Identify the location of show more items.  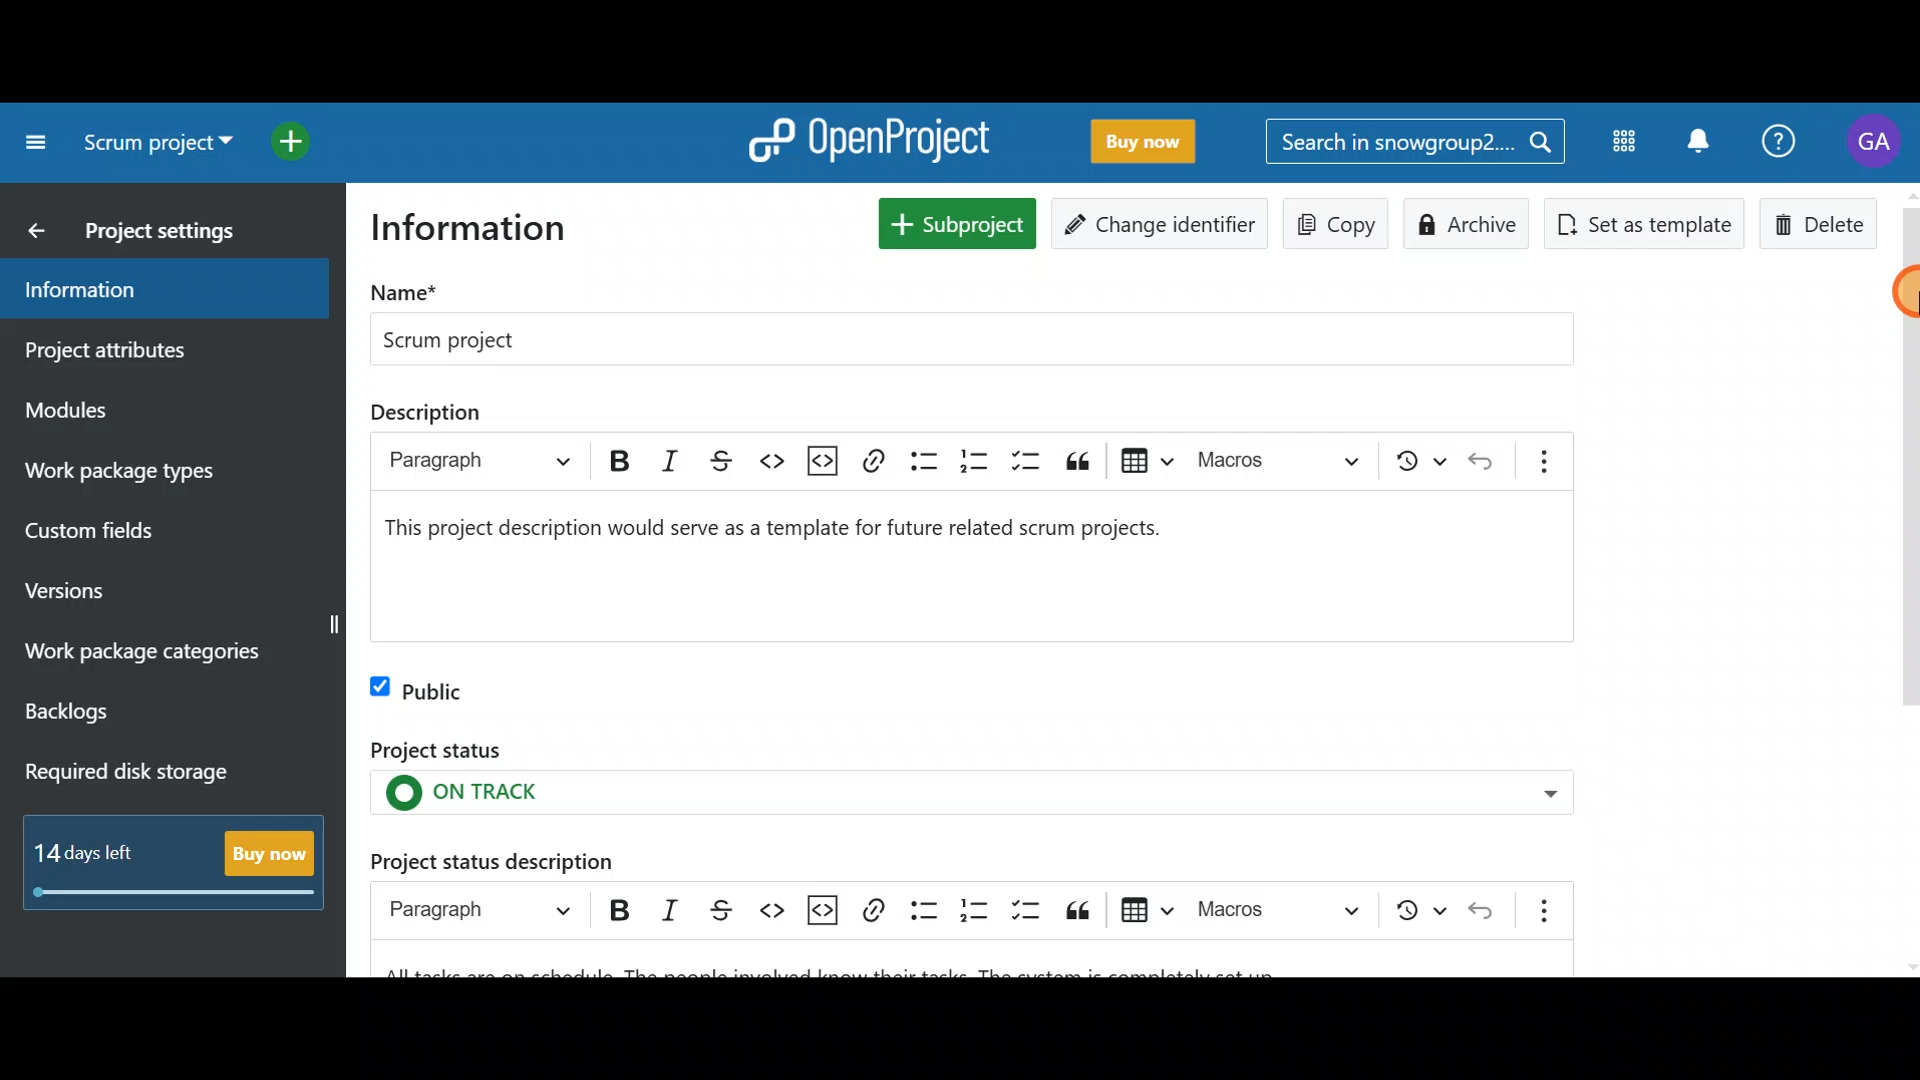
(1545, 461).